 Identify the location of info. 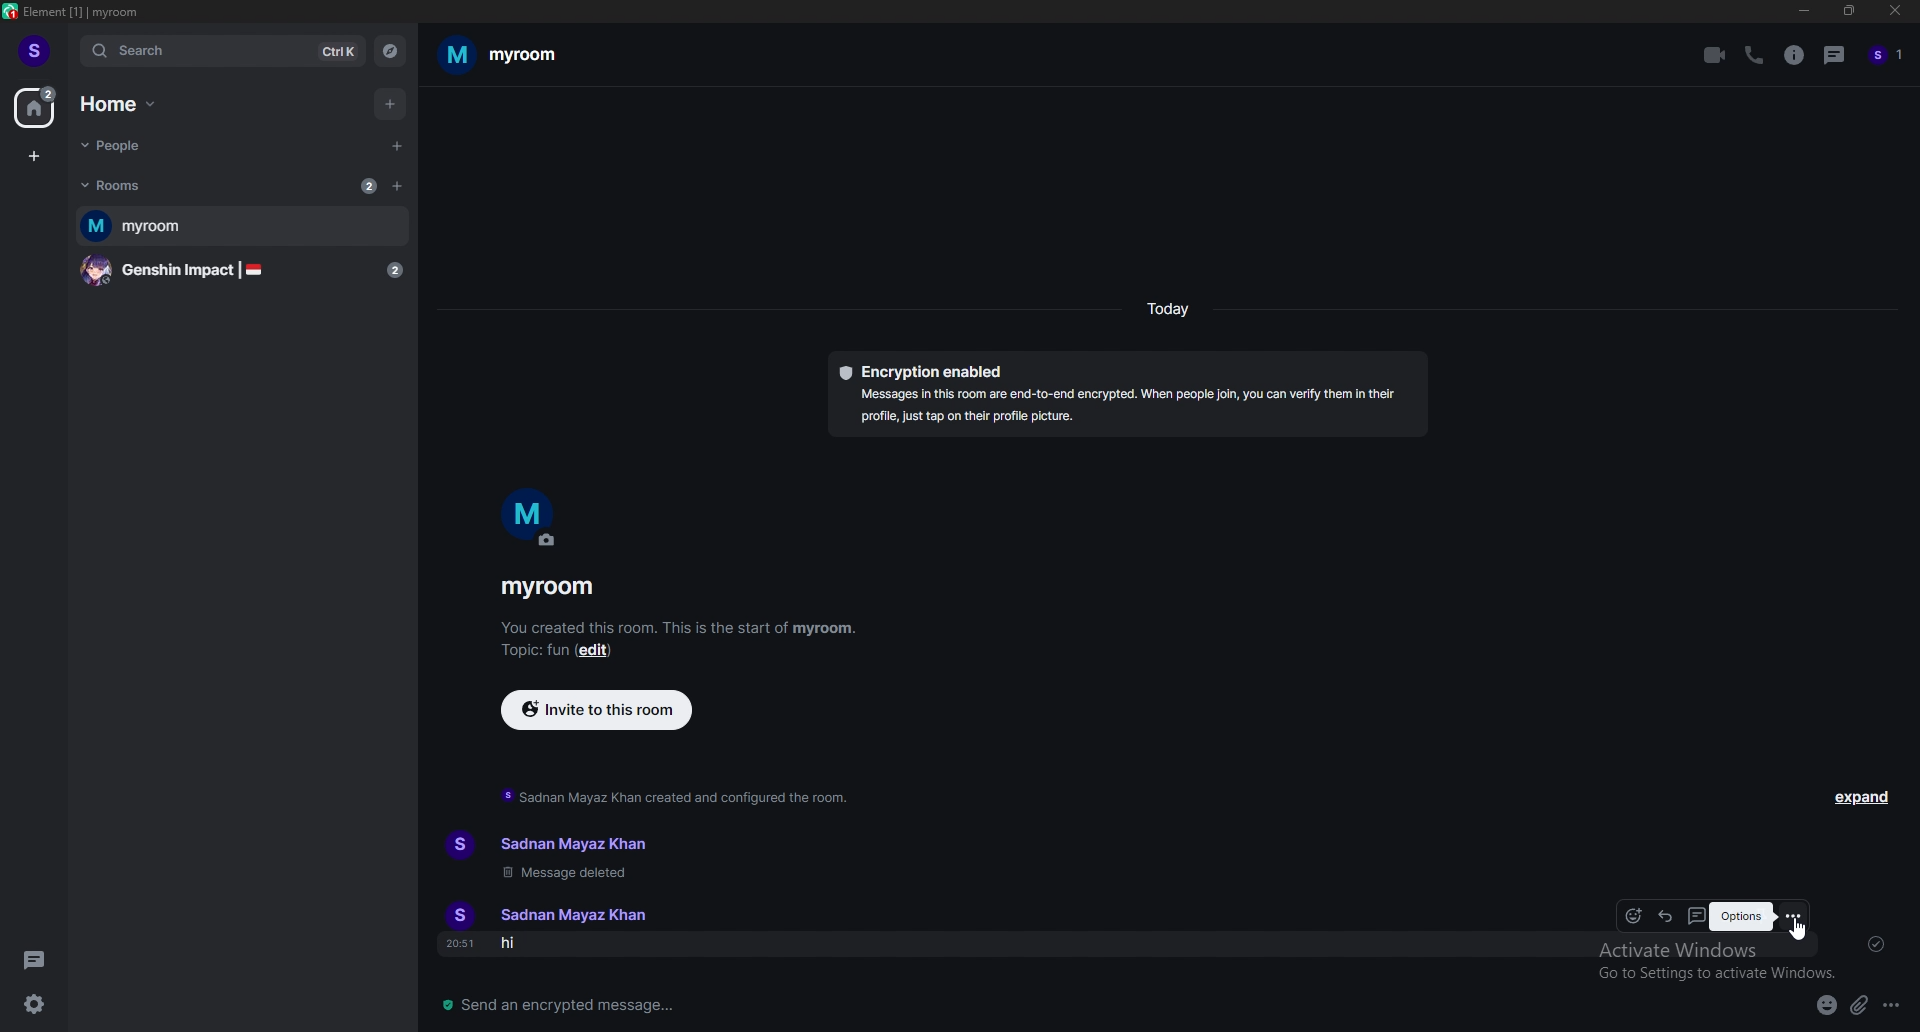
(1795, 56).